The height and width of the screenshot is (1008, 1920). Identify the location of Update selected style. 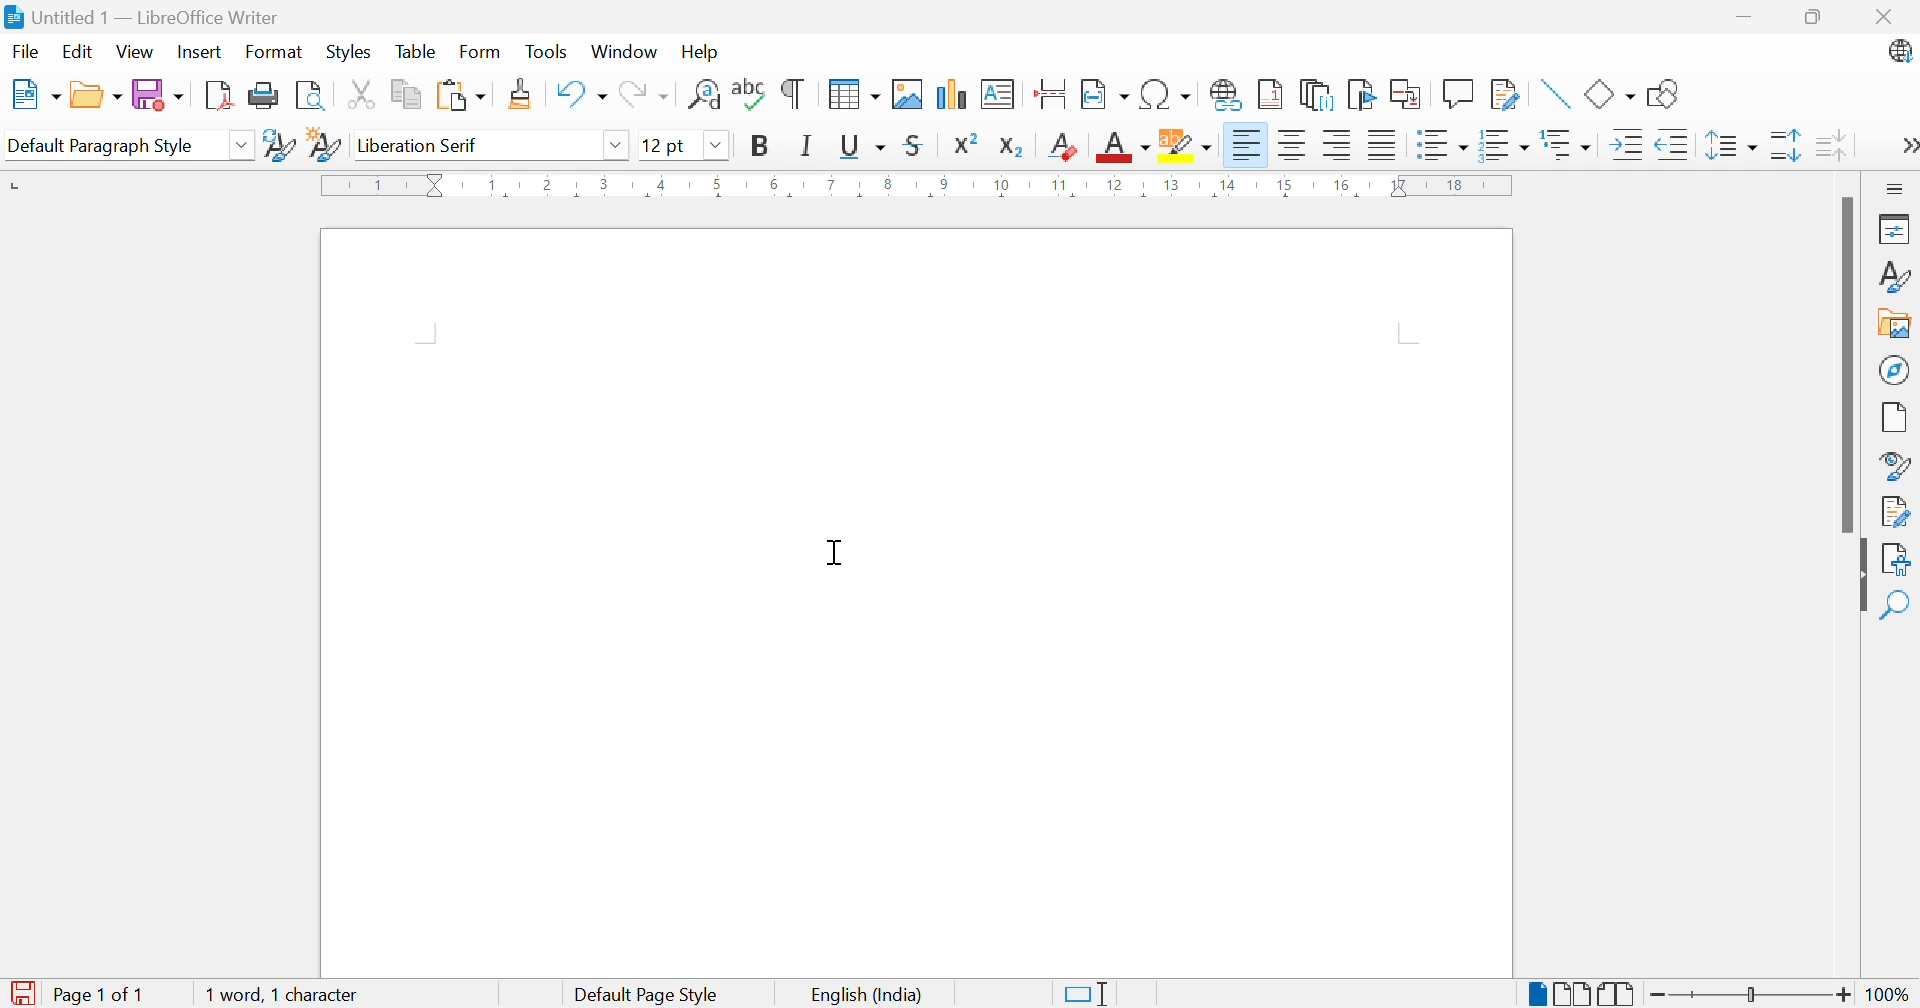
(282, 145).